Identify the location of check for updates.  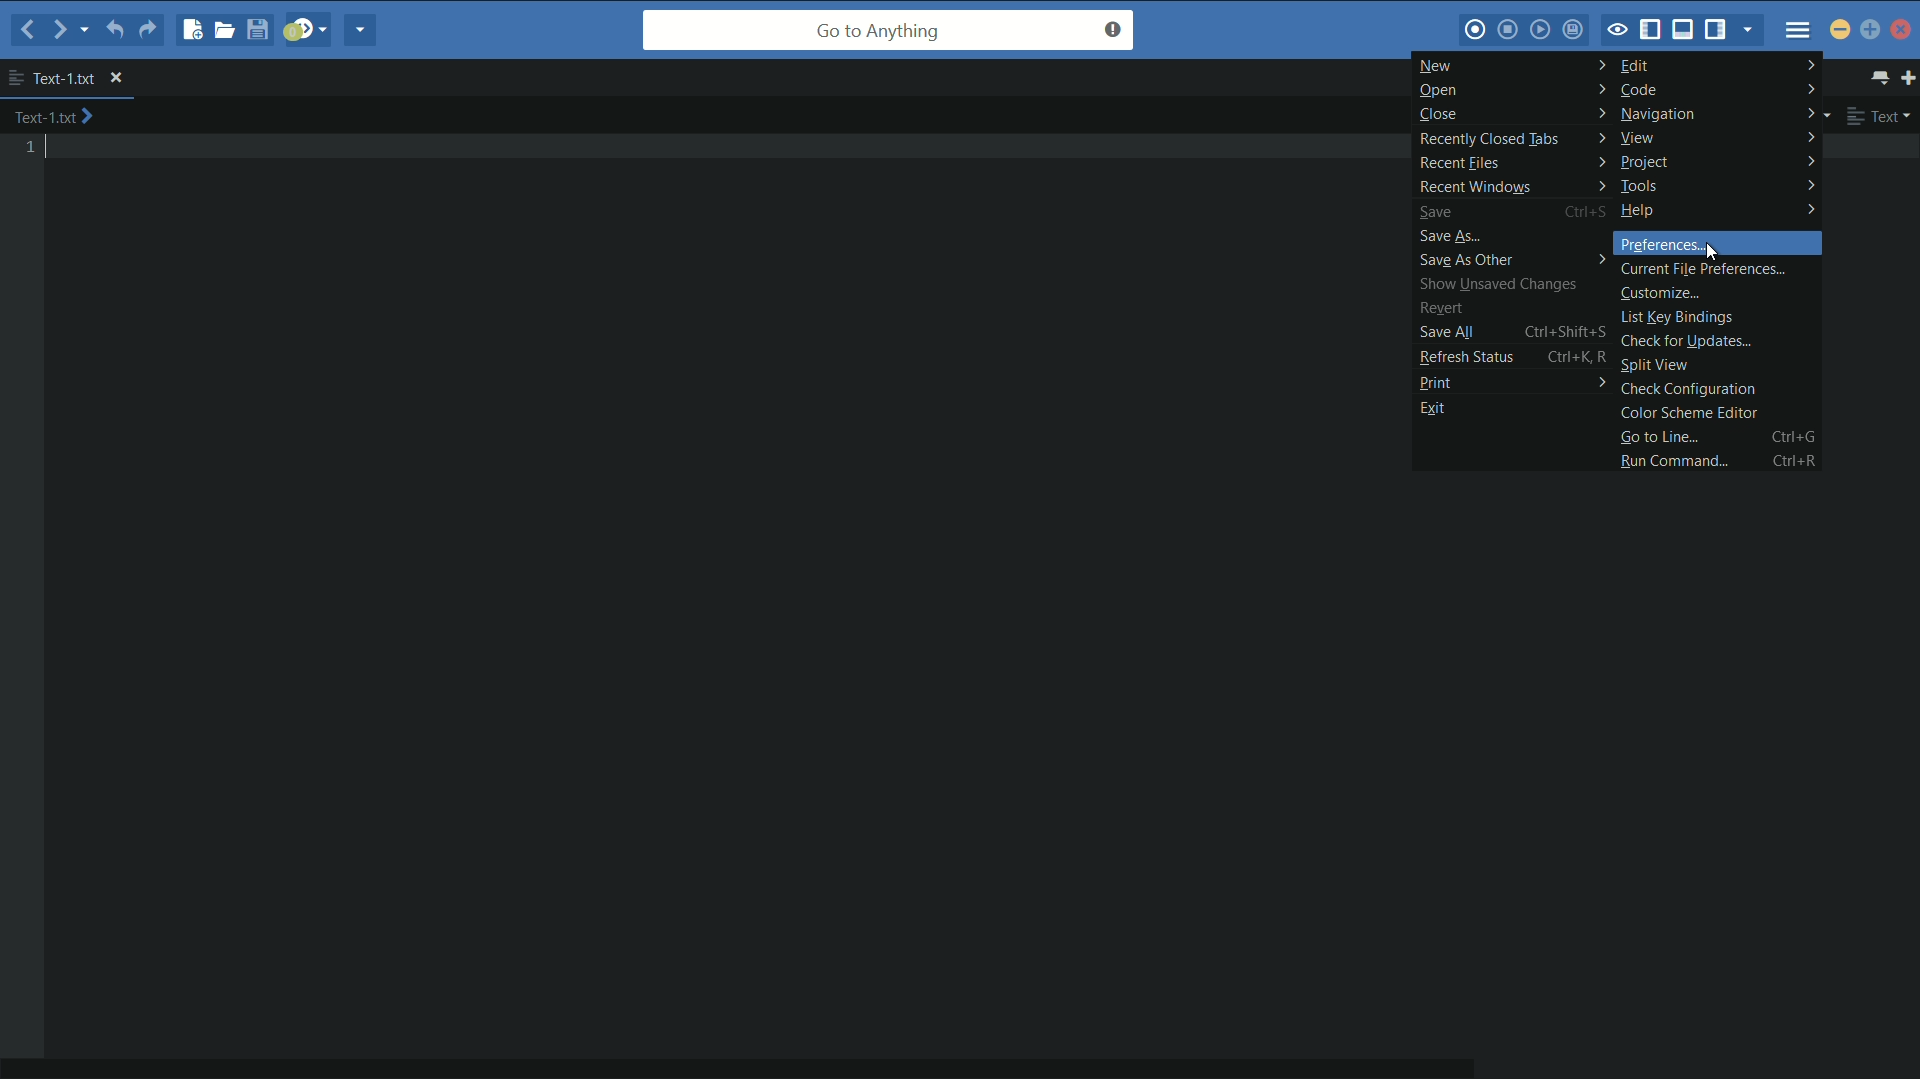
(1687, 341).